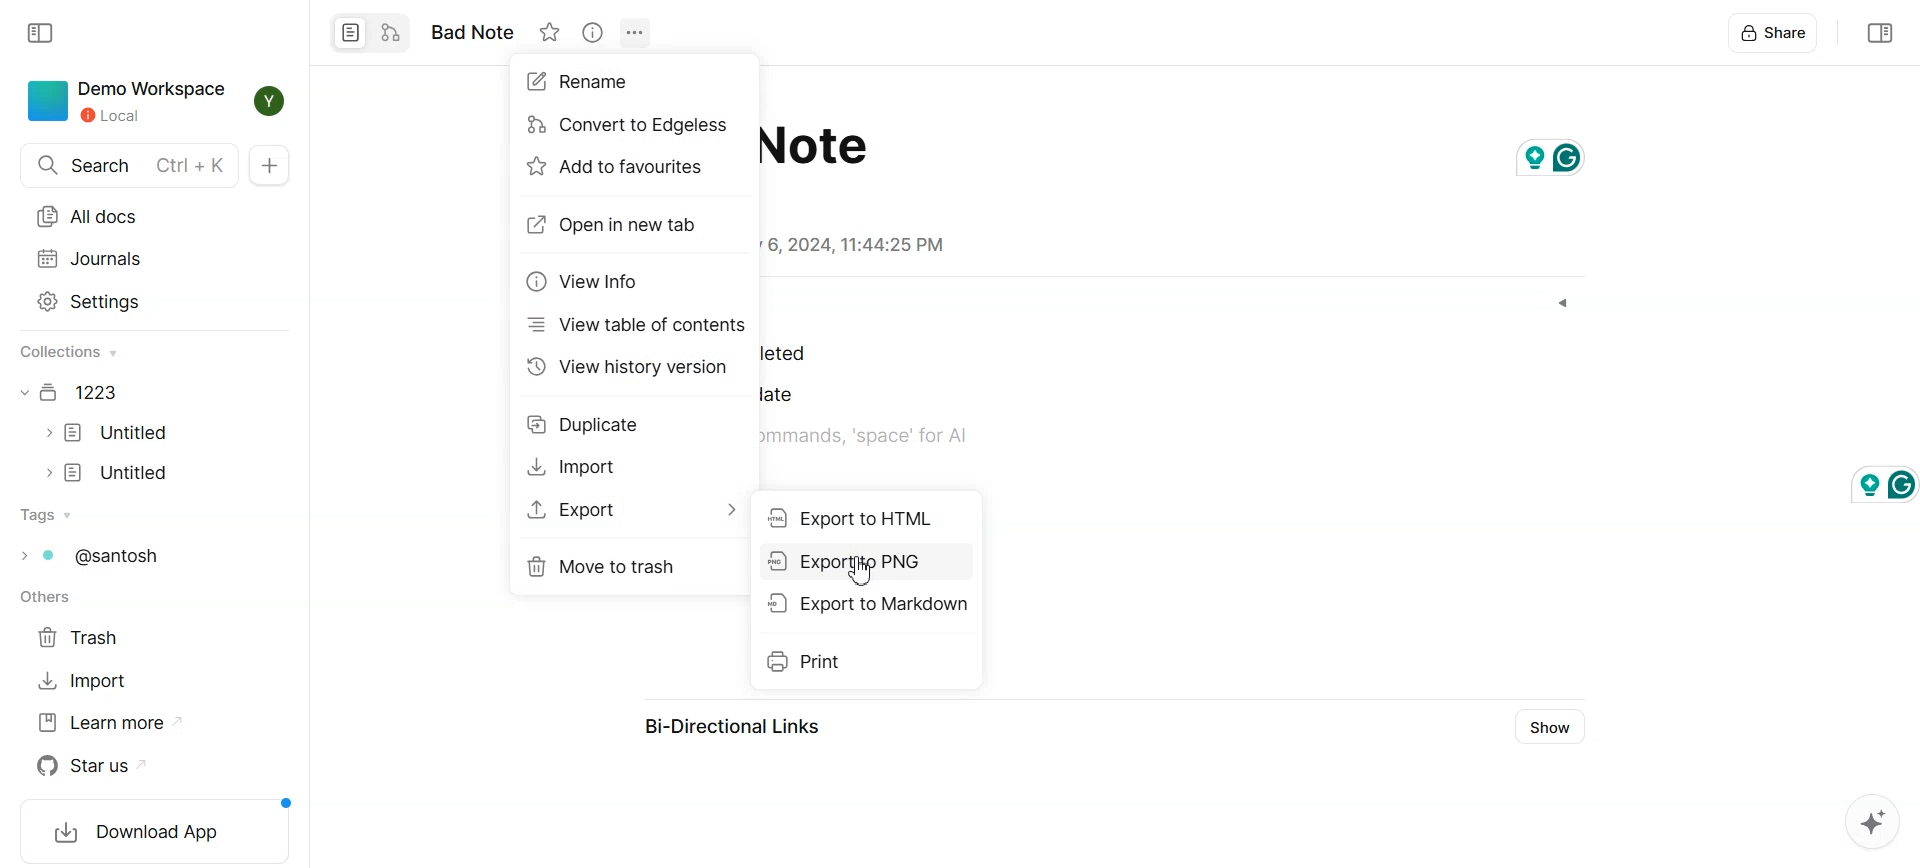 This screenshot has width=1920, height=868. Describe the element at coordinates (630, 126) in the screenshot. I see `Convert to edgeless` at that location.